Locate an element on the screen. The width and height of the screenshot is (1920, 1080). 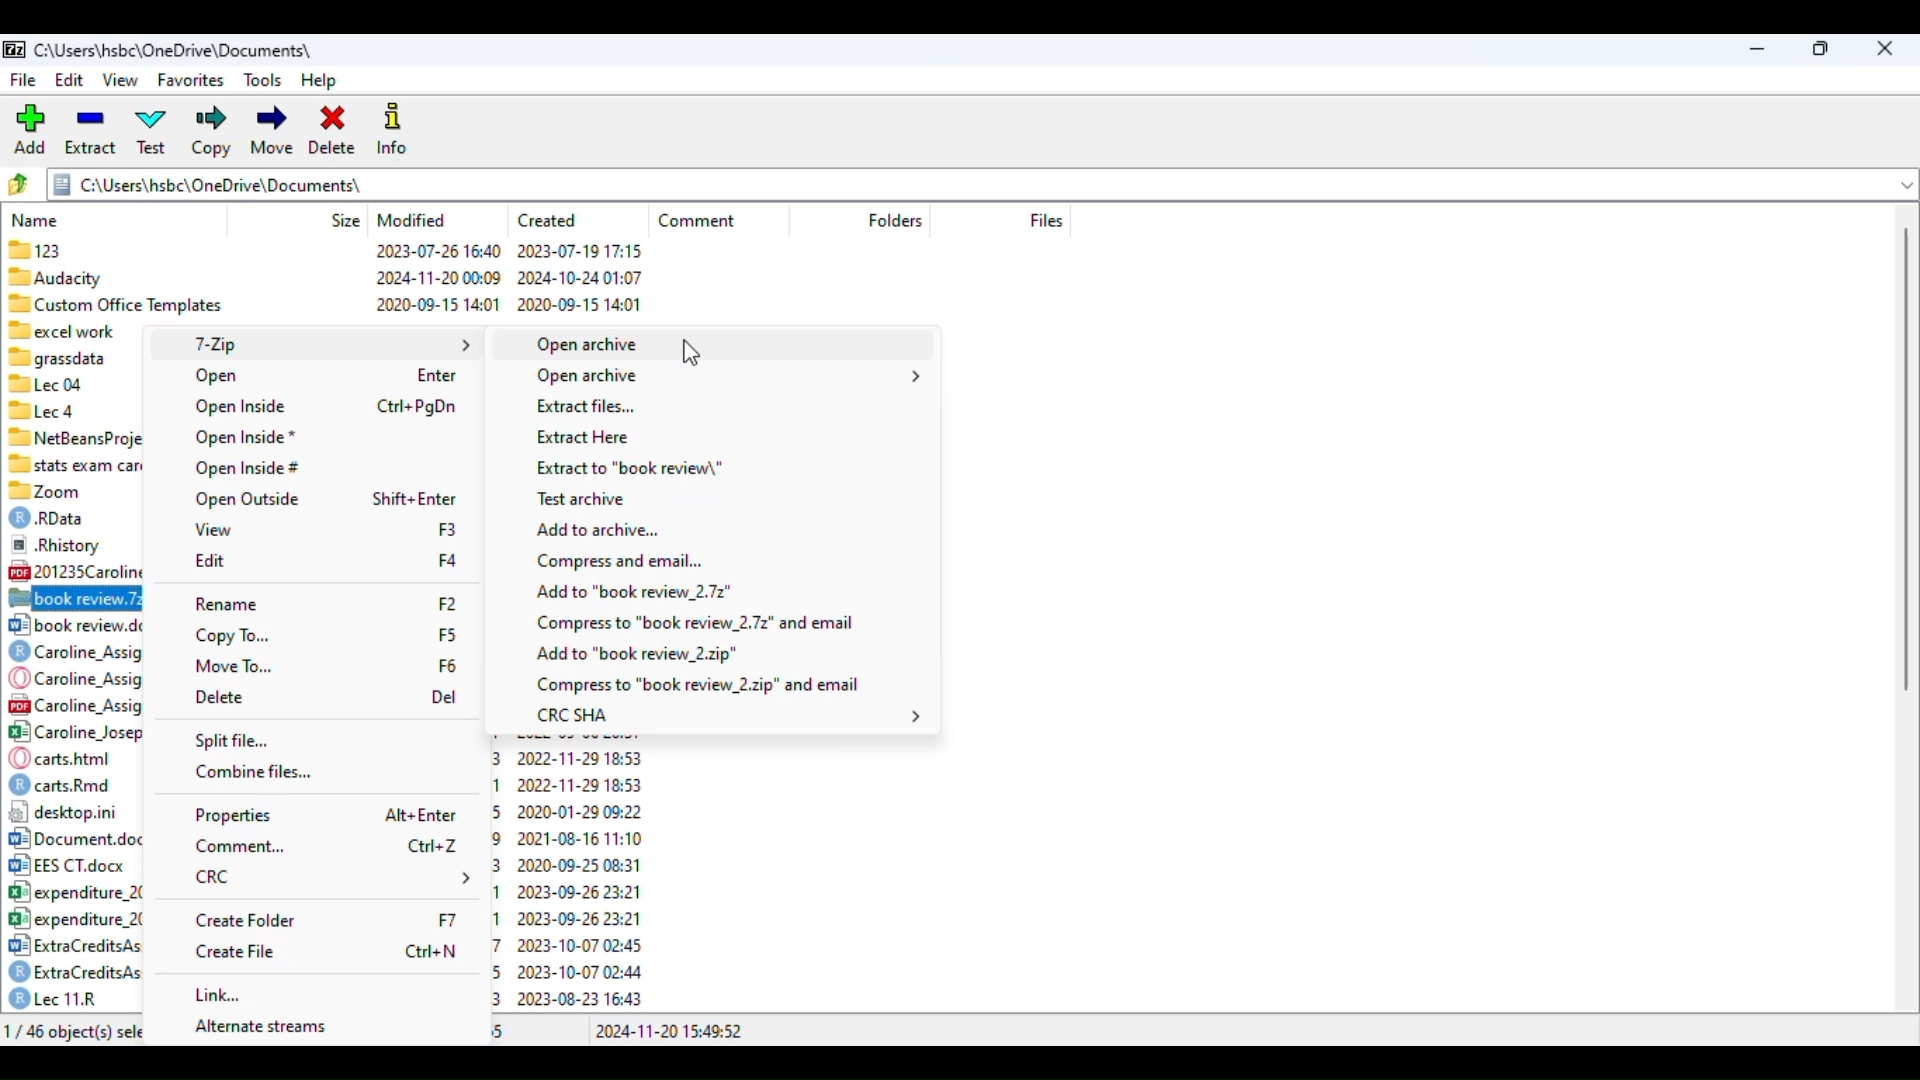
shortcut for rename is located at coordinates (446, 606).